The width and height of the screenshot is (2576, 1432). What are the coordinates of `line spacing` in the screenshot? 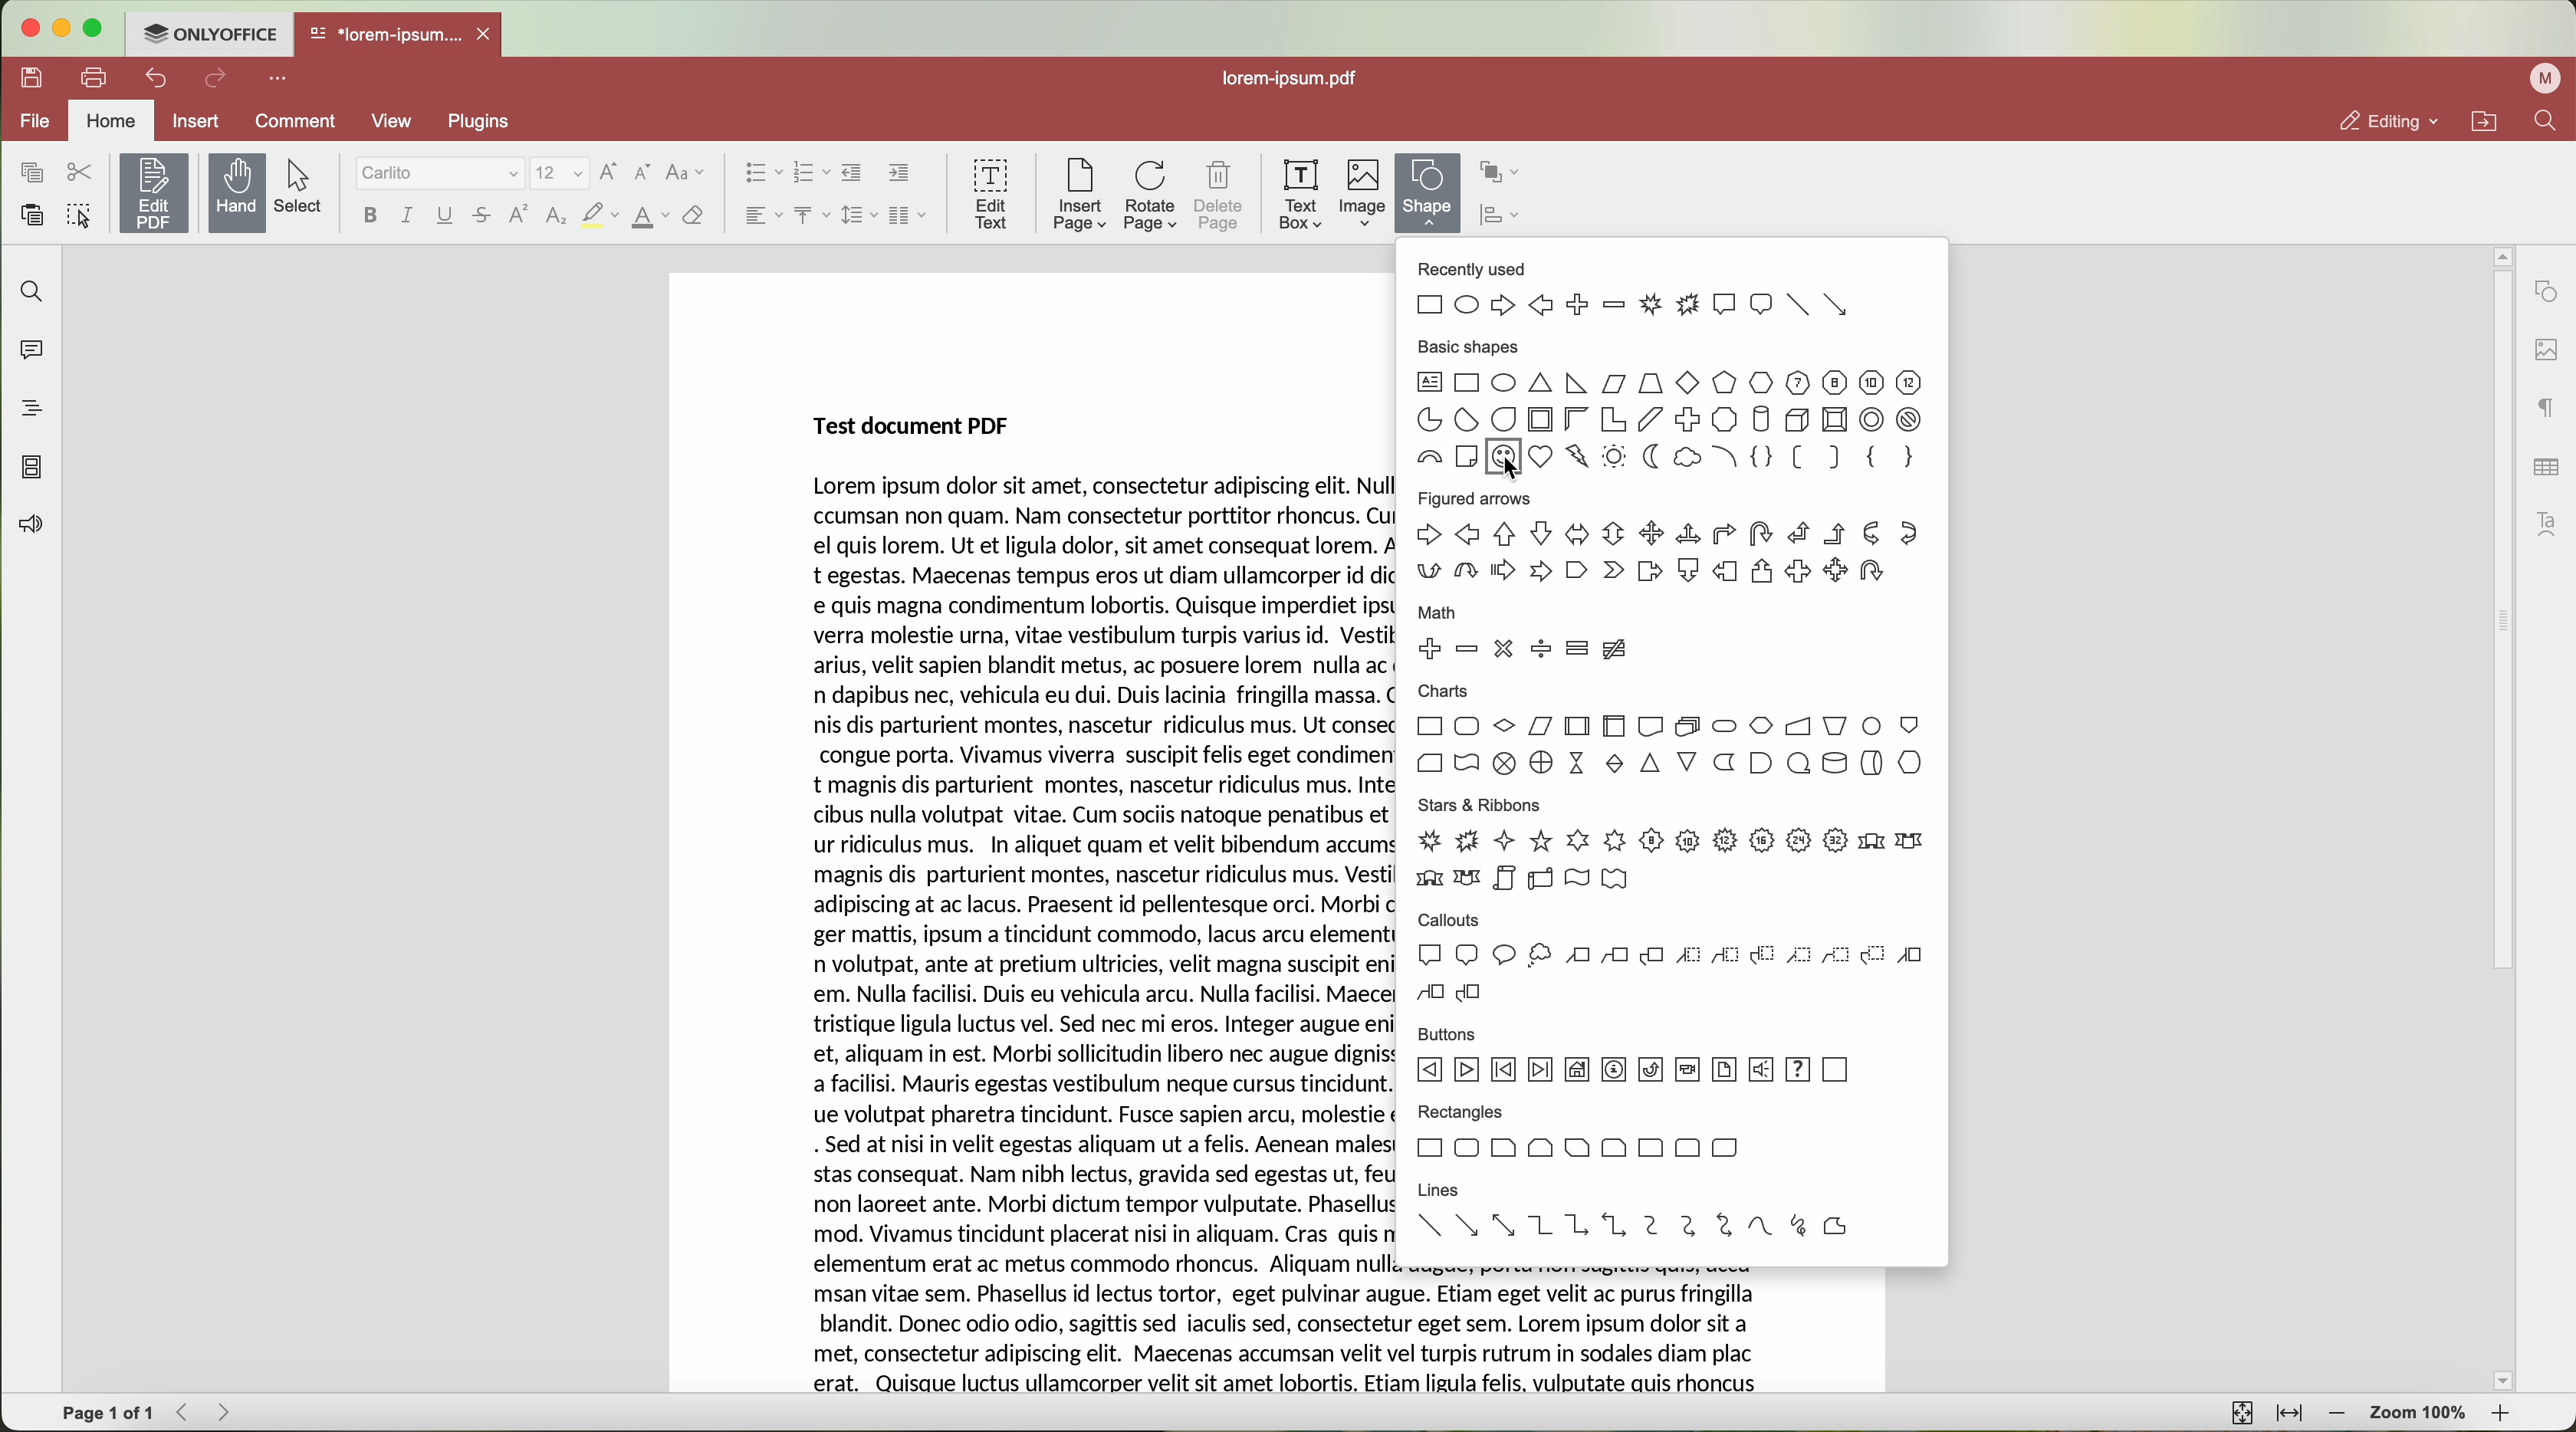 It's located at (856, 215).